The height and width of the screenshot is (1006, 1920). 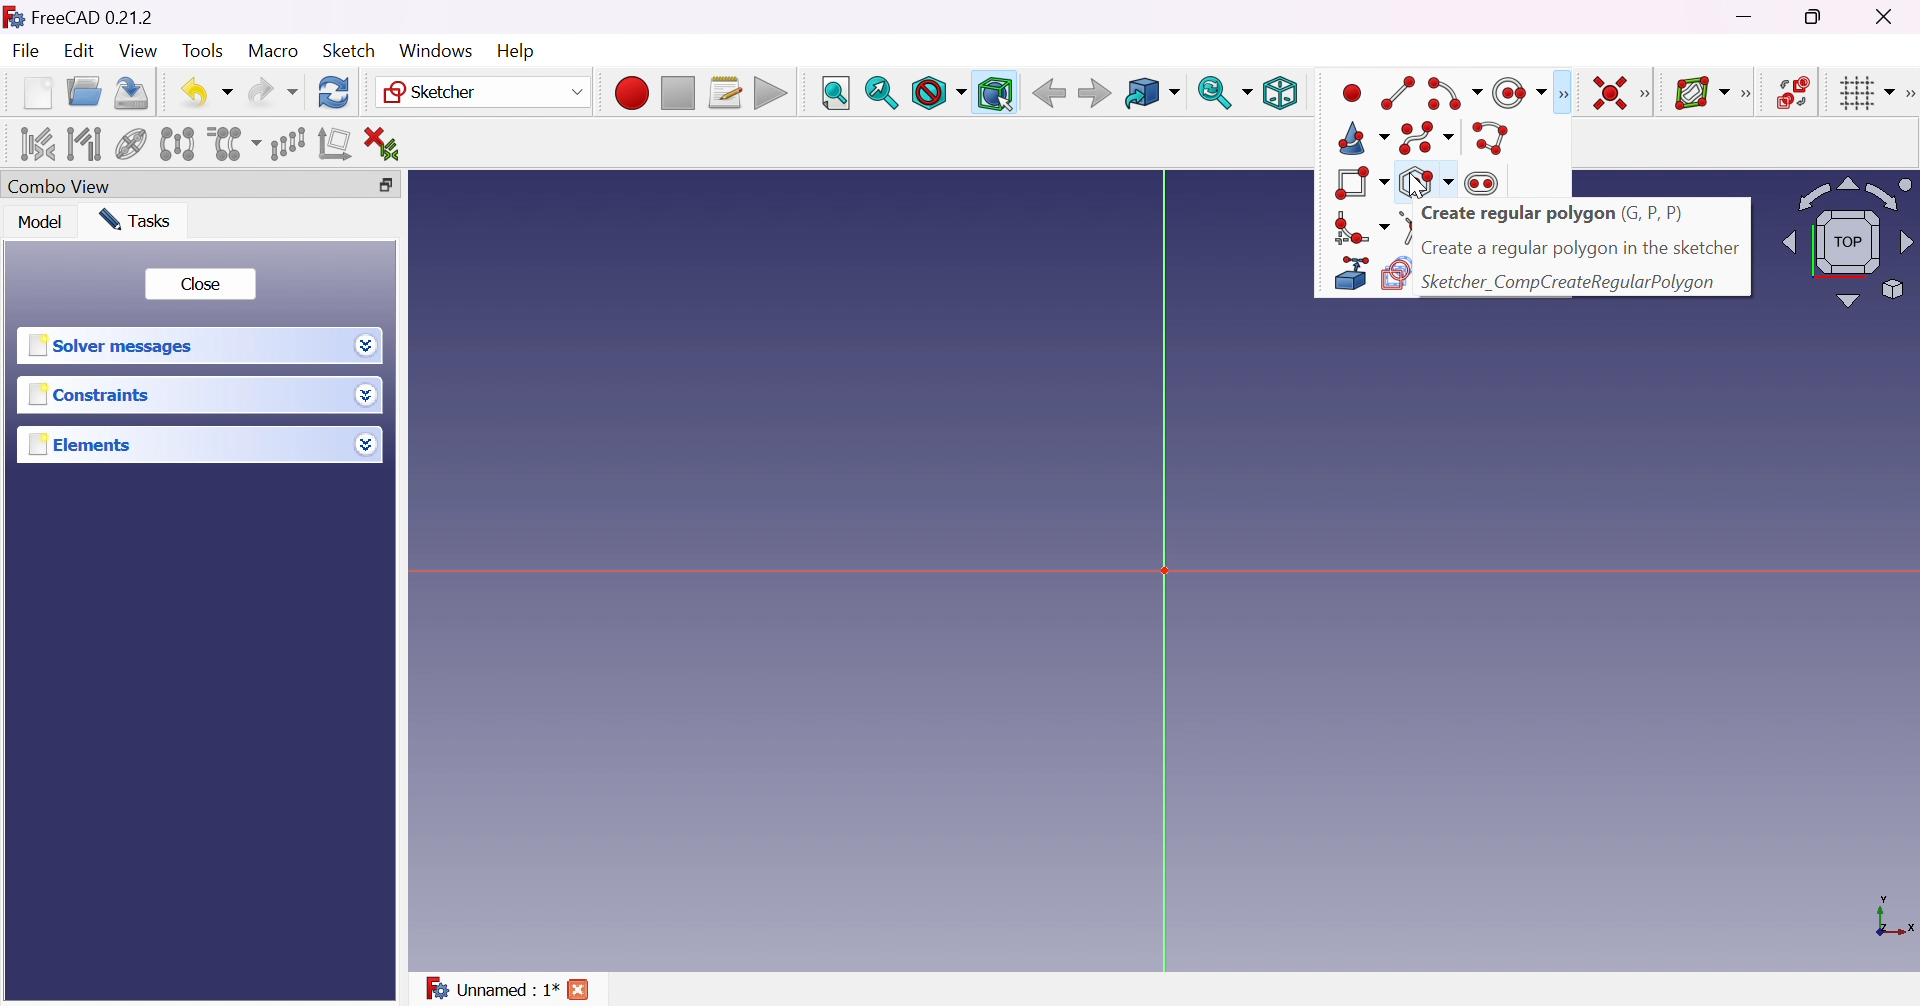 What do you see at coordinates (580, 992) in the screenshot?
I see `Close` at bounding box center [580, 992].